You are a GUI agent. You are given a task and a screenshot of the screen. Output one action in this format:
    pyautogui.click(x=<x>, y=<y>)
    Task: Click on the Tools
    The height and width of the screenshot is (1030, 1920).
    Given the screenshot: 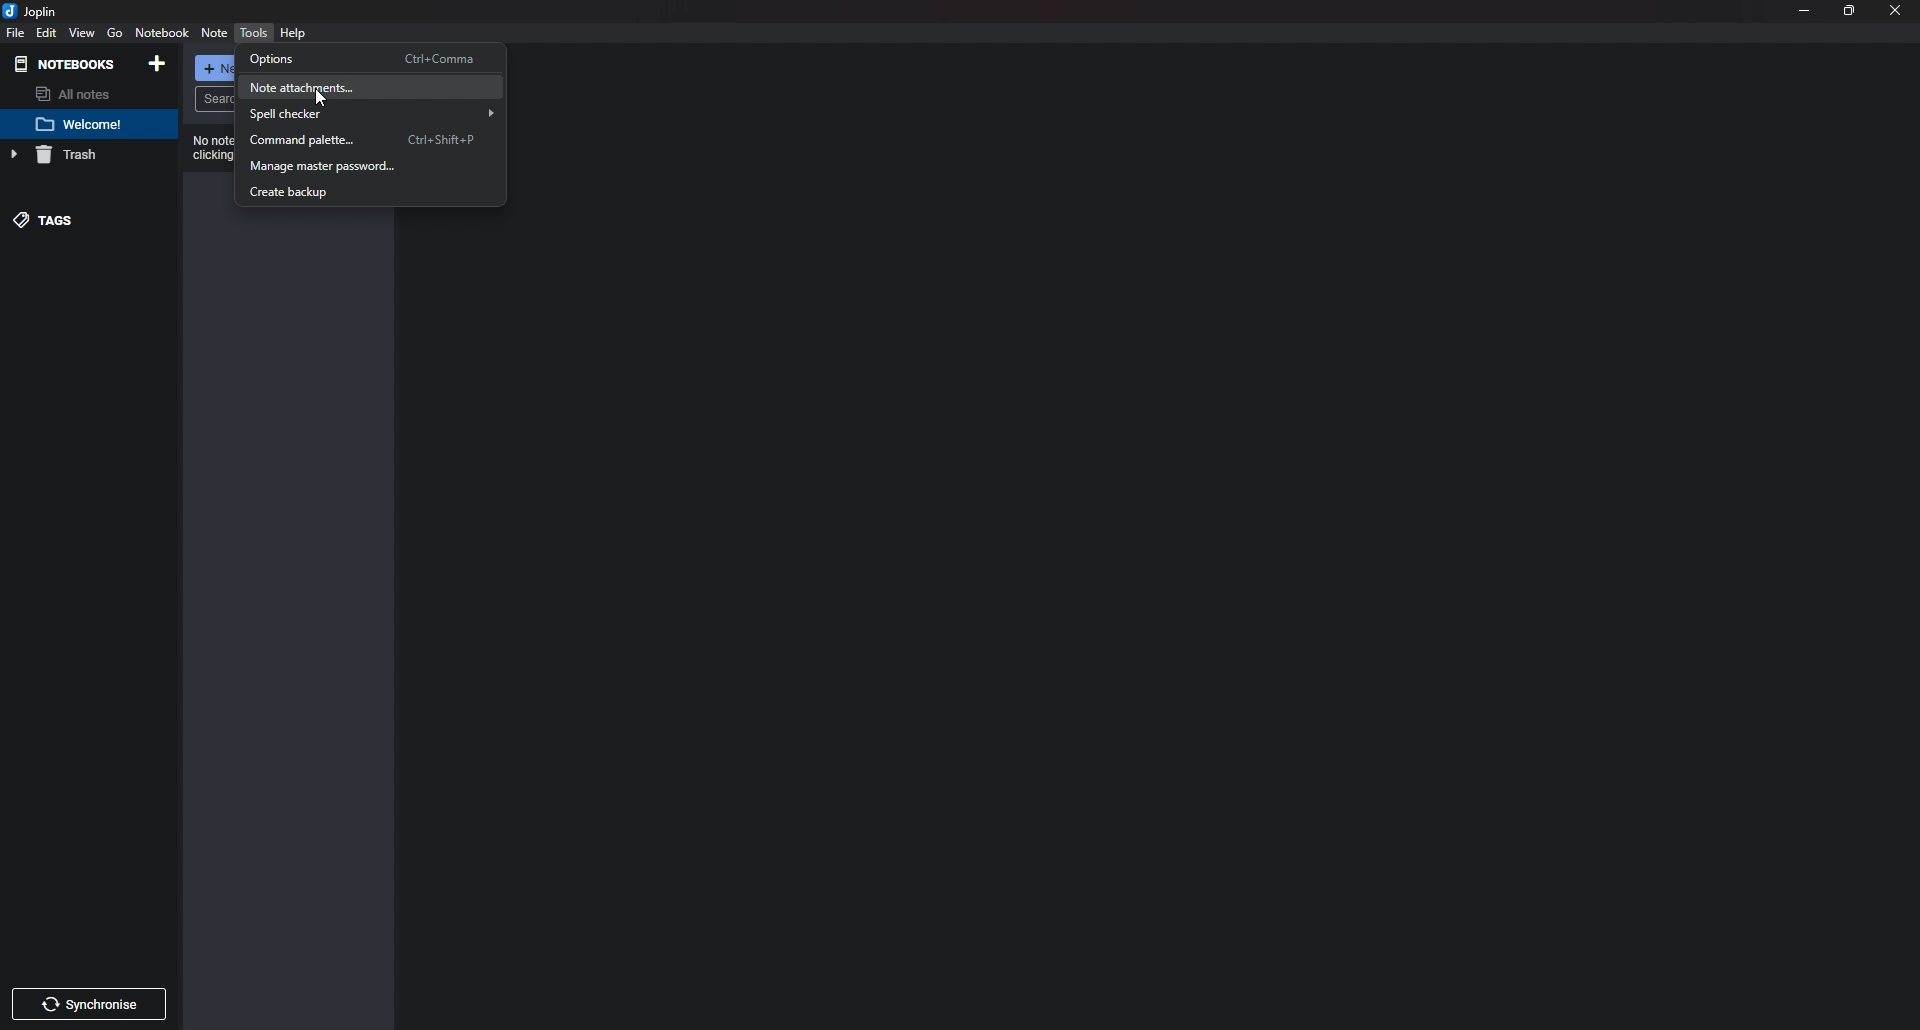 What is the action you would take?
    pyautogui.click(x=254, y=33)
    